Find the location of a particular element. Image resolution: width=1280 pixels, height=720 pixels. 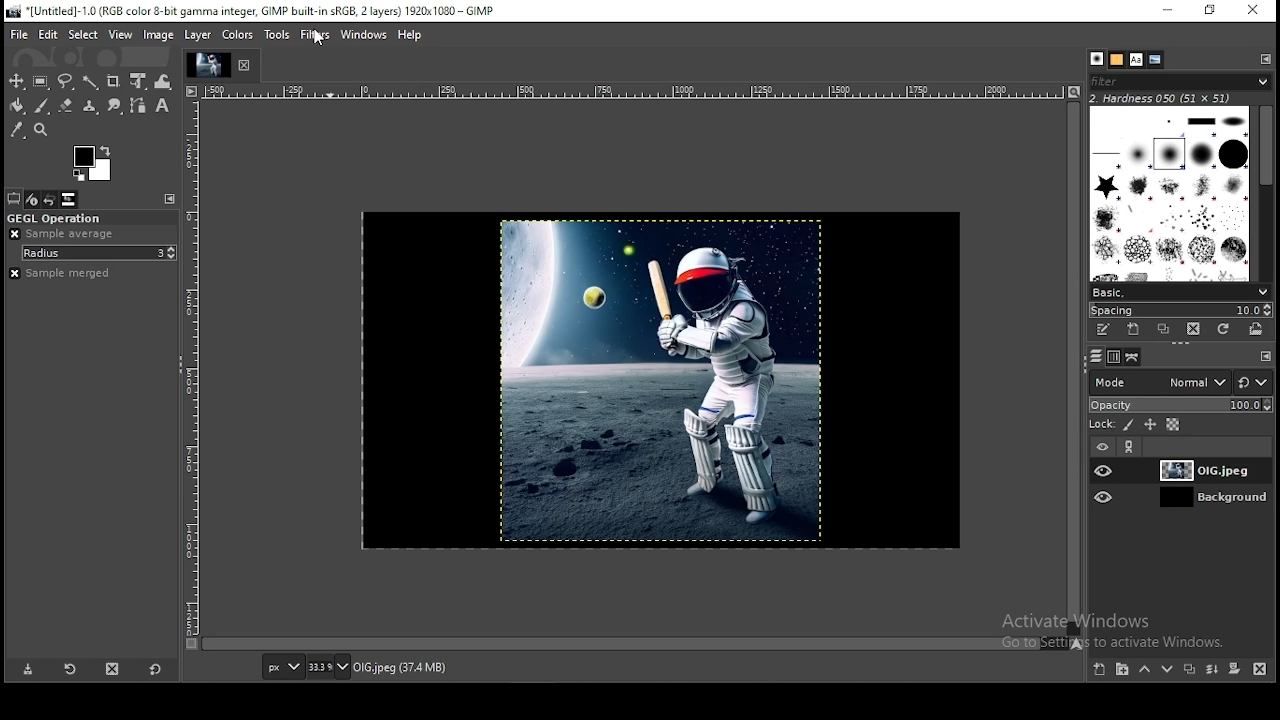

move tool is located at coordinates (18, 82).